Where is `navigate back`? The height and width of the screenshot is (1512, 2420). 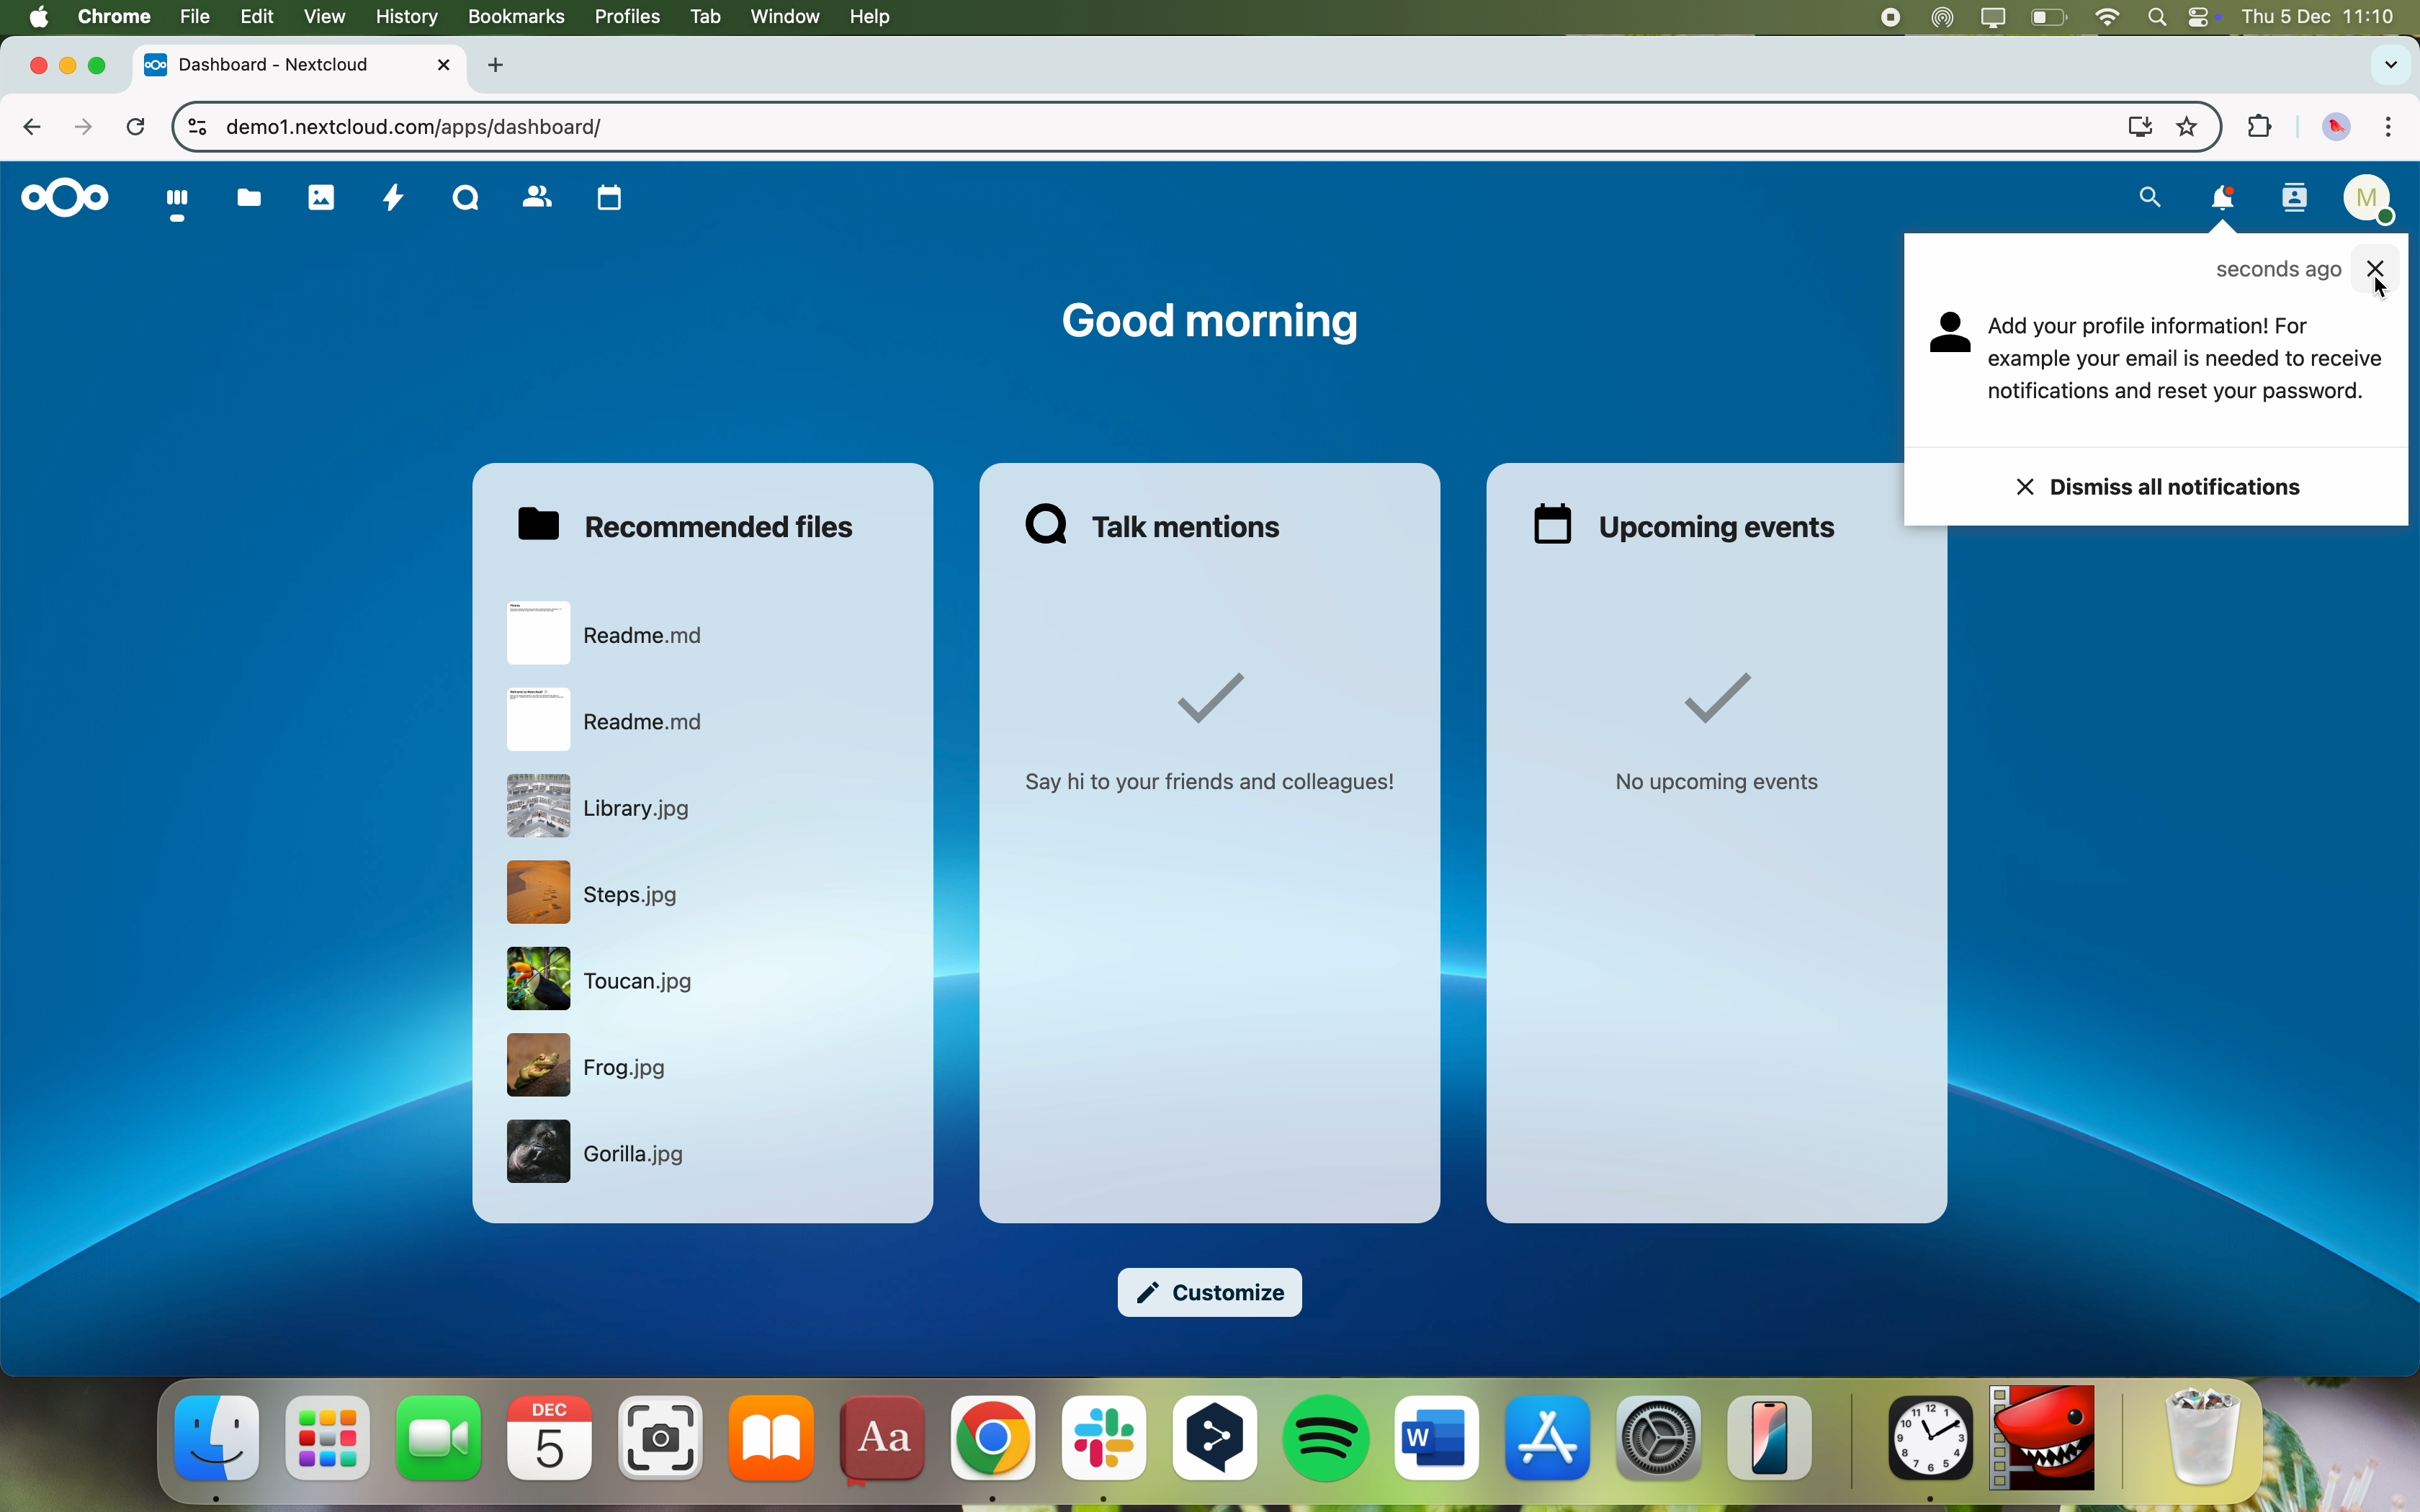
navigate back is located at coordinates (41, 131).